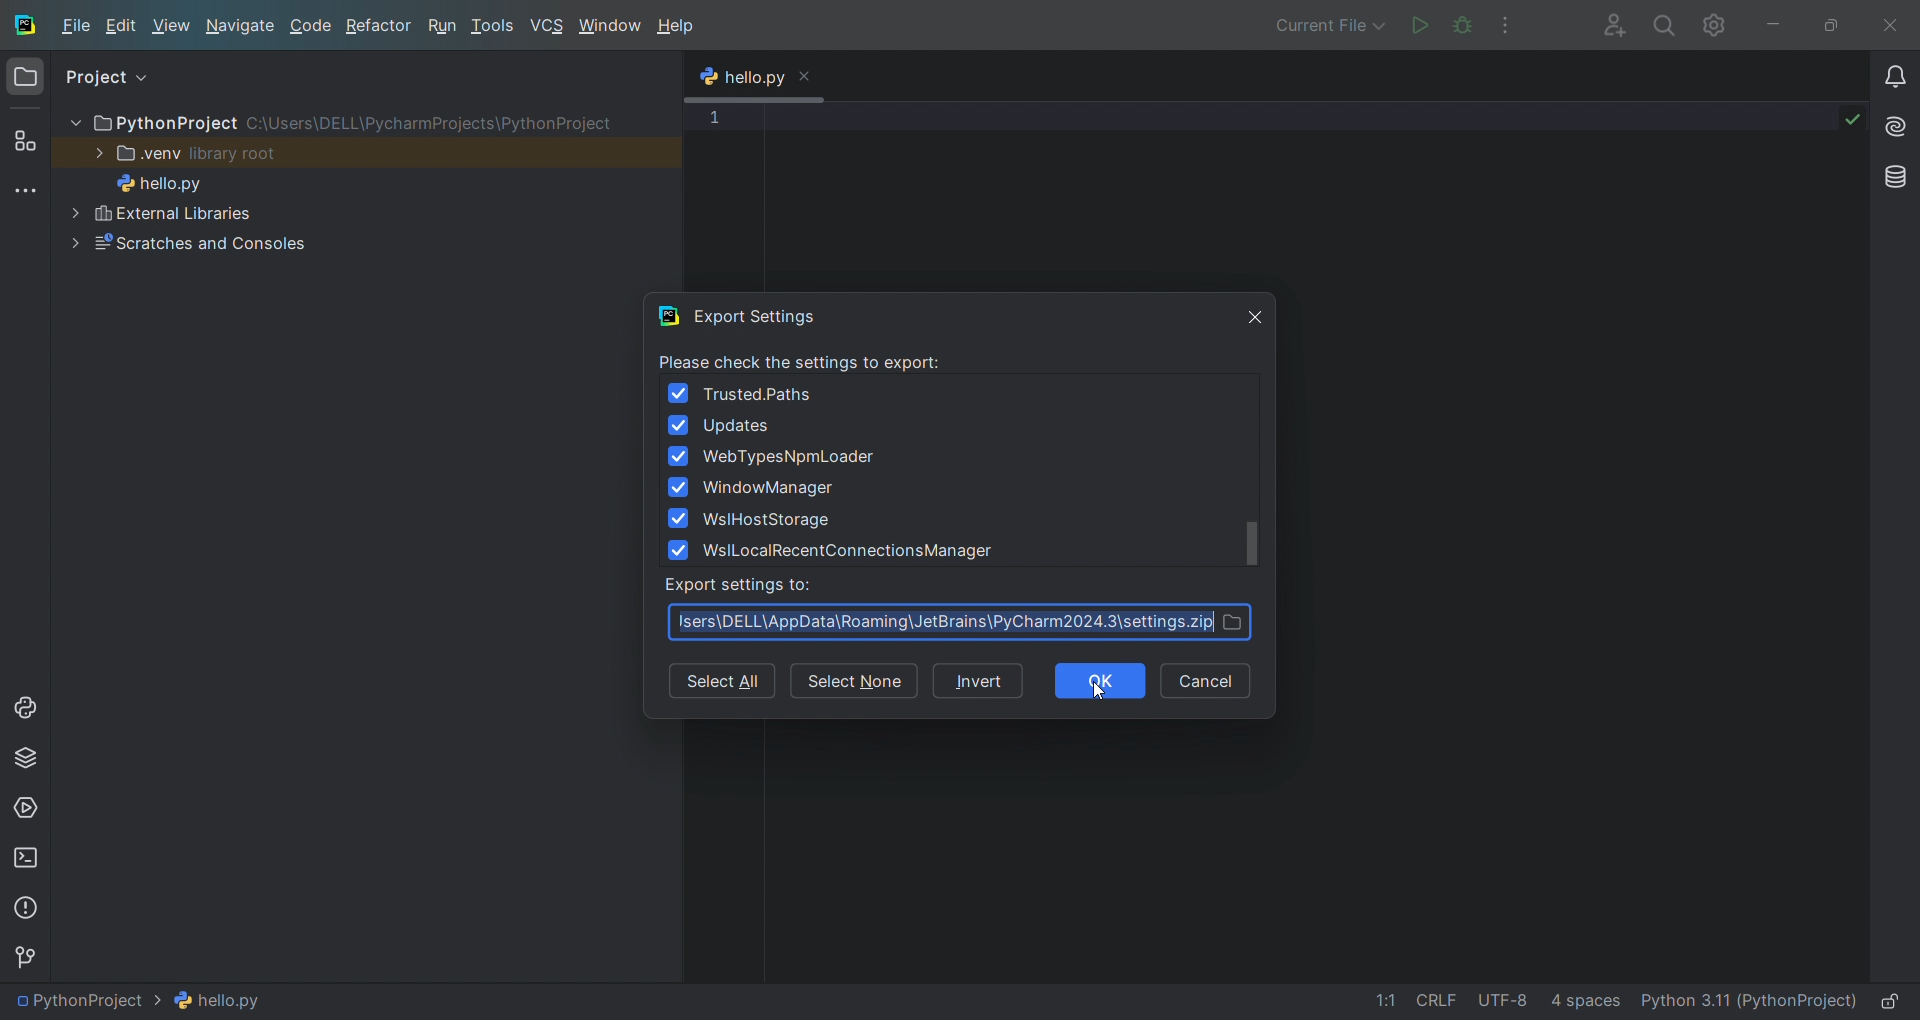 The width and height of the screenshot is (1920, 1020). Describe the element at coordinates (980, 679) in the screenshot. I see `invert` at that location.